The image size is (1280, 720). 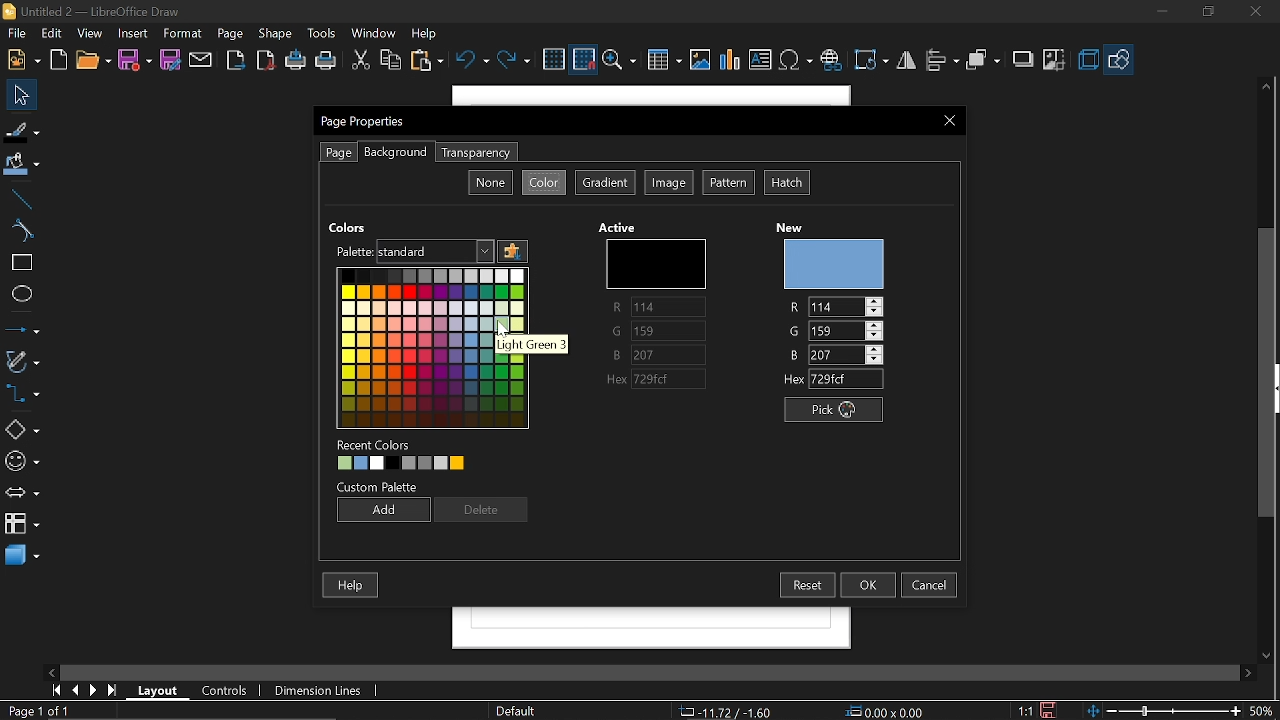 I want to click on Current zoom, so click(x=1263, y=710).